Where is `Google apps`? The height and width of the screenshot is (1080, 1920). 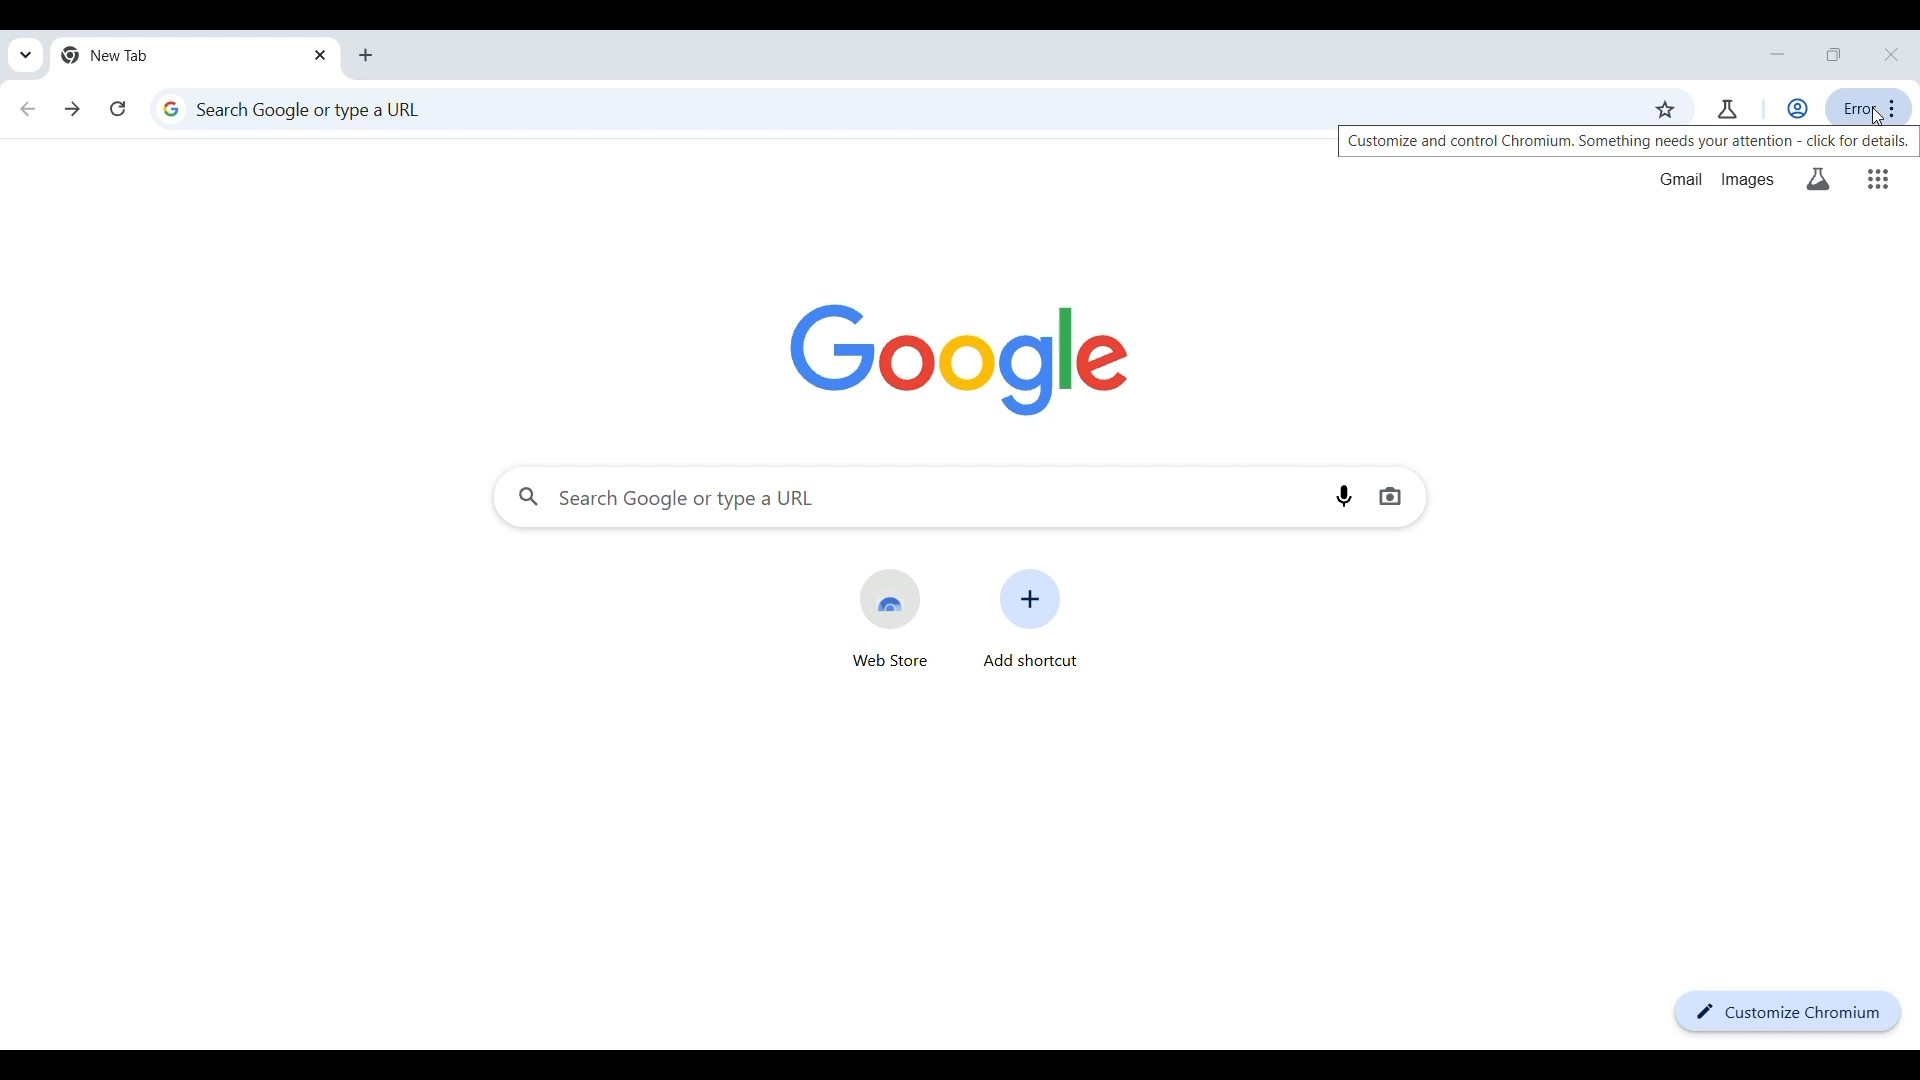
Google apps is located at coordinates (1878, 179).